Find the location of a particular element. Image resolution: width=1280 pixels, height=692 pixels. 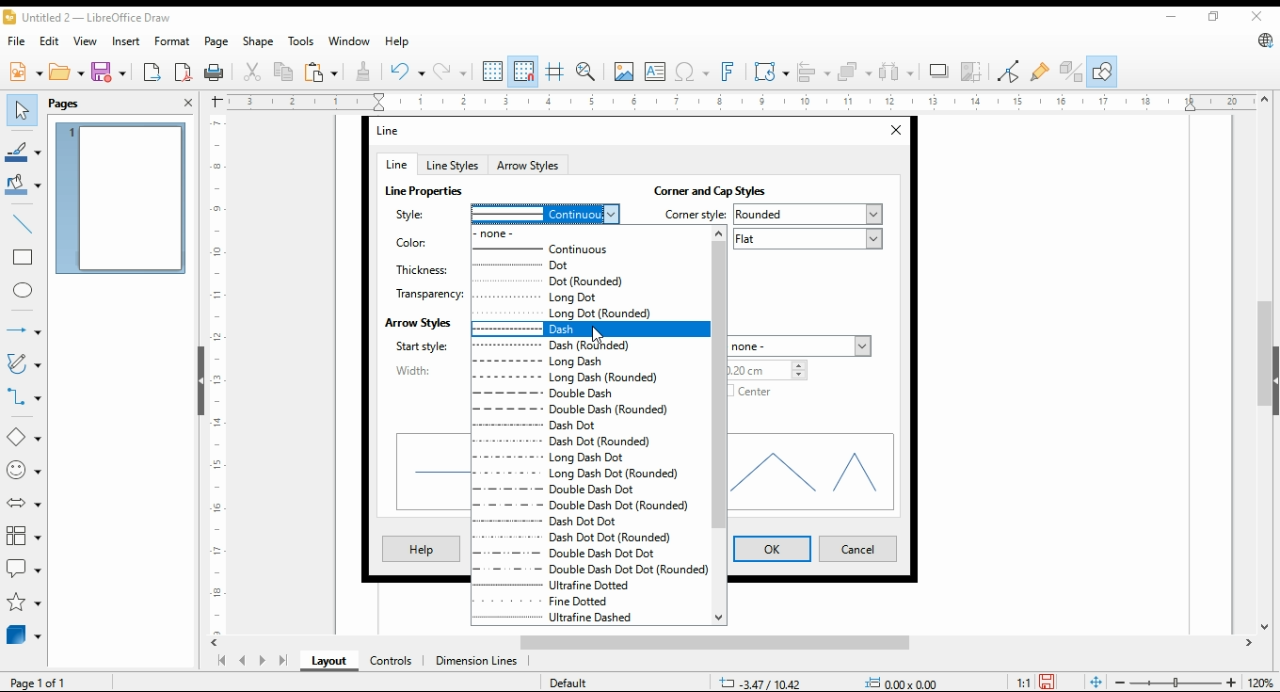

Color: is located at coordinates (414, 244).